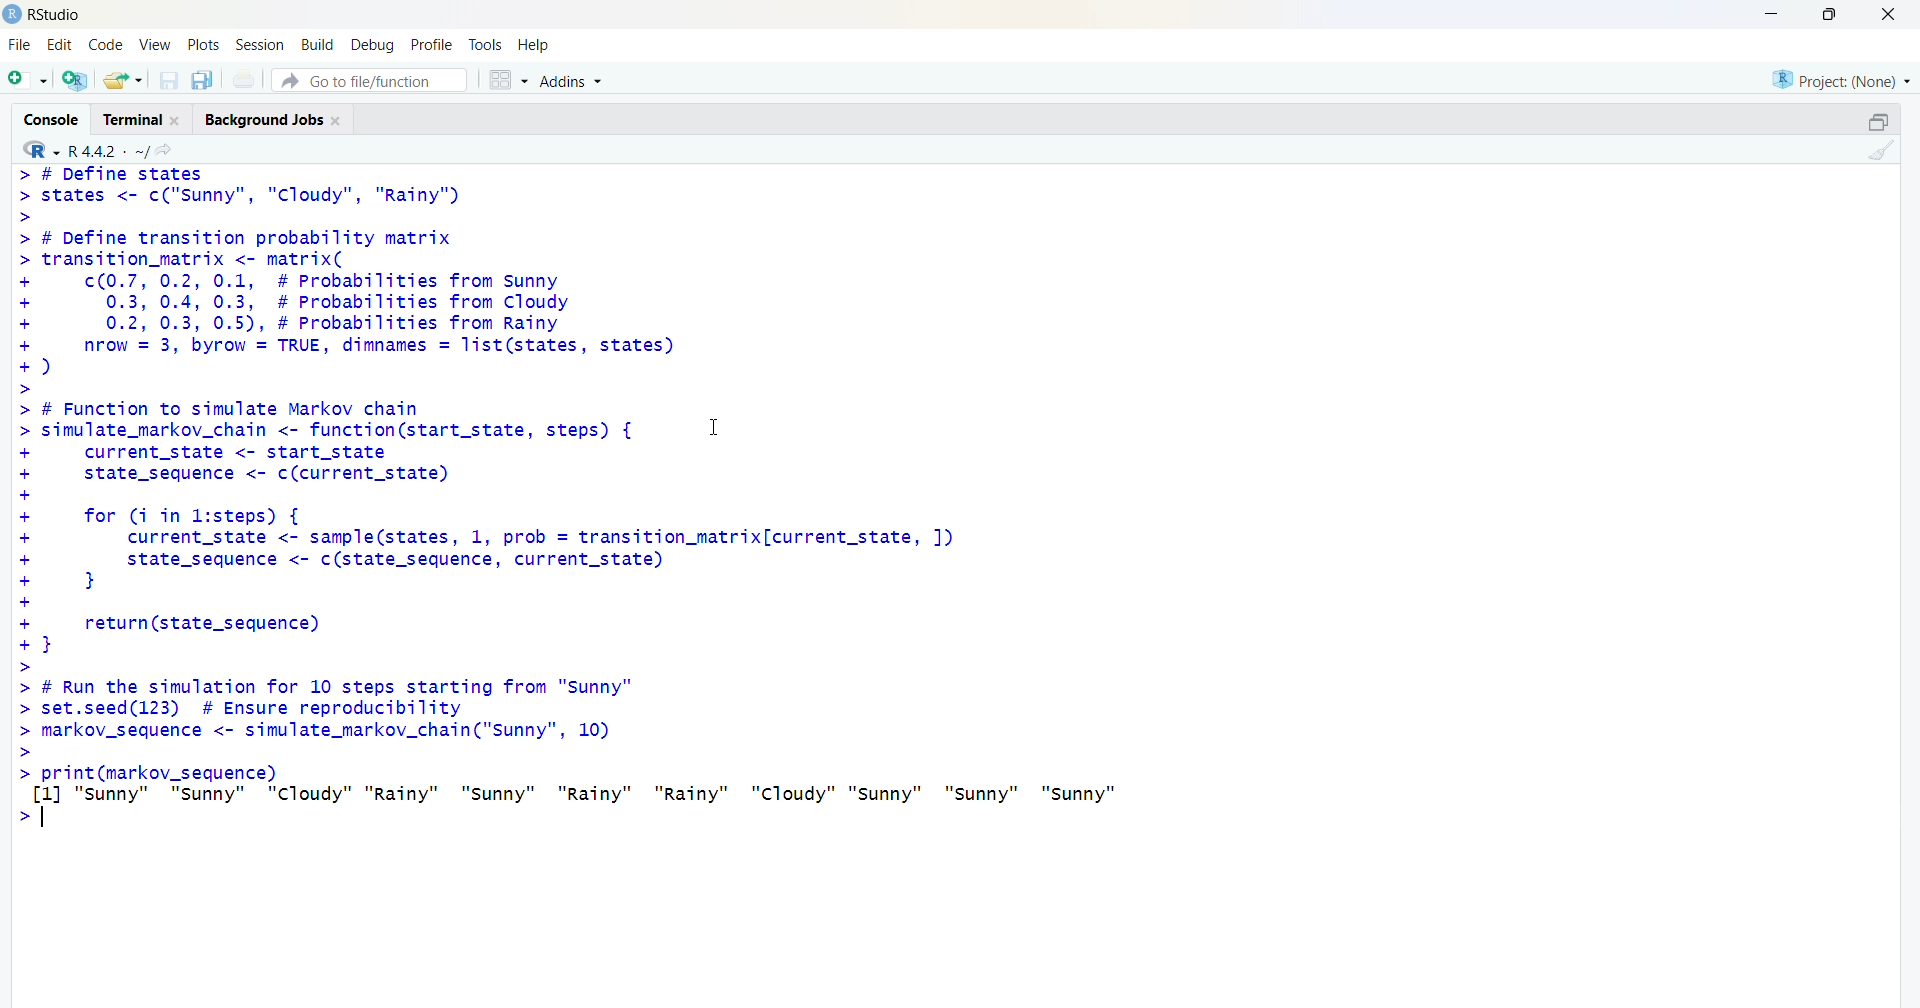 Image resolution: width=1920 pixels, height=1008 pixels. What do you see at coordinates (165, 772) in the screenshot?
I see `> print(markov_sequence)` at bounding box center [165, 772].